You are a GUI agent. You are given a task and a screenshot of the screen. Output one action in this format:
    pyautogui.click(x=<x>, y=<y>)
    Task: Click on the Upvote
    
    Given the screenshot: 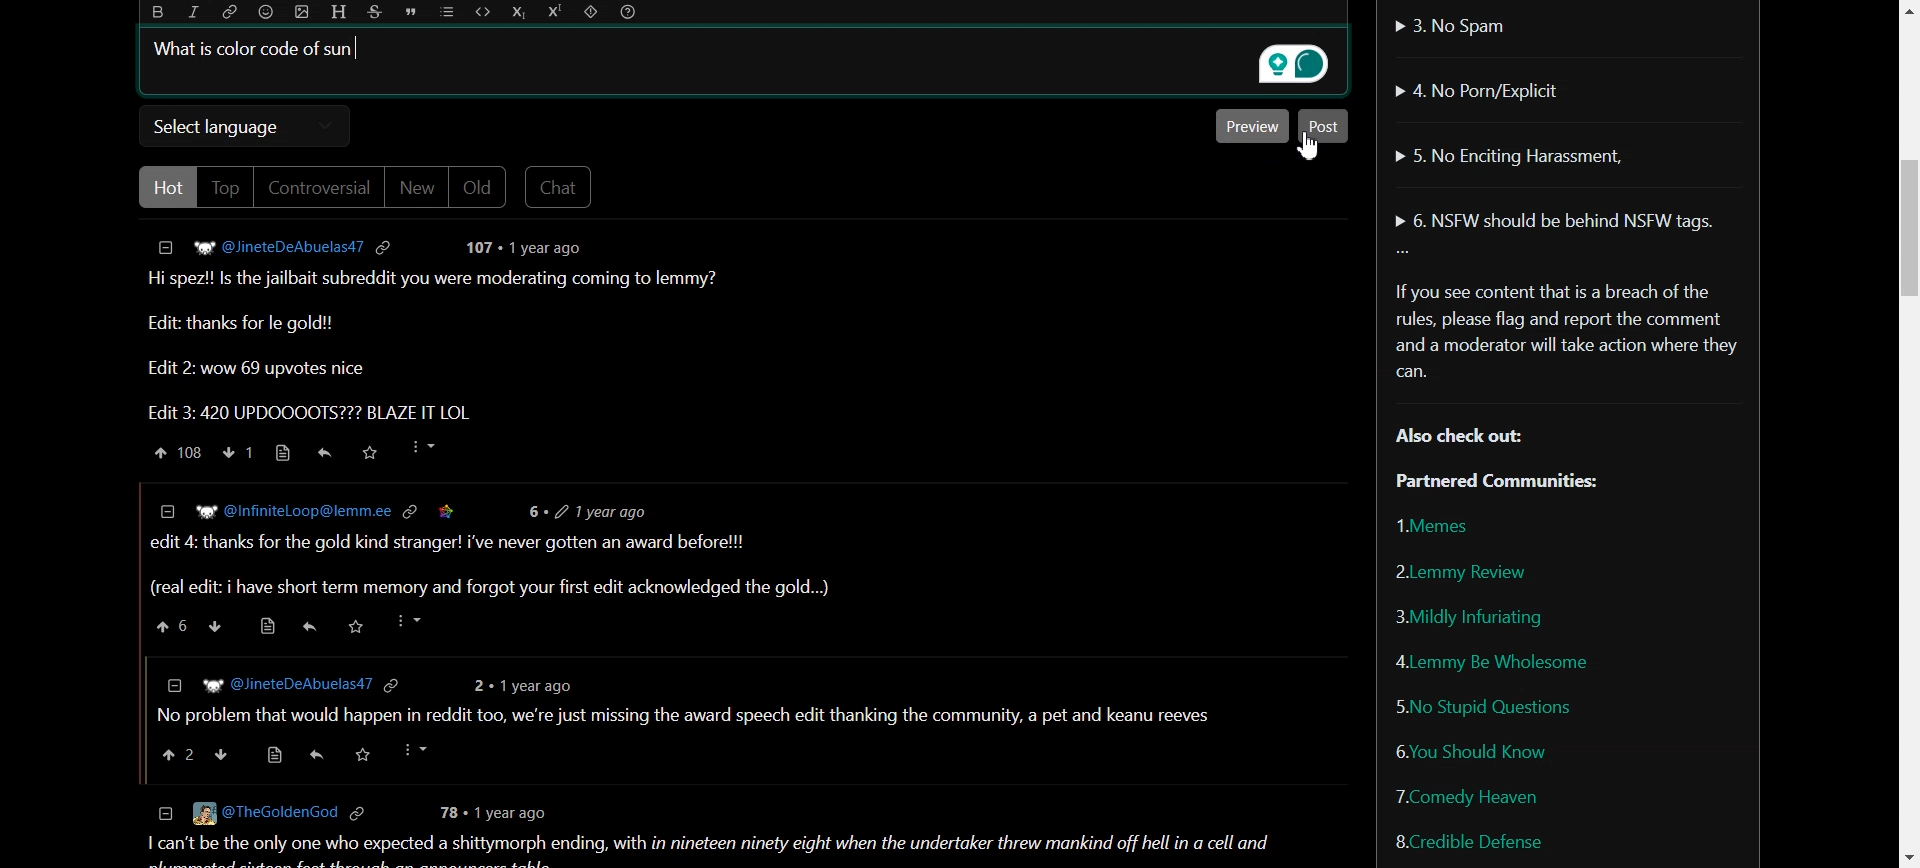 What is the action you would take?
    pyautogui.click(x=181, y=452)
    